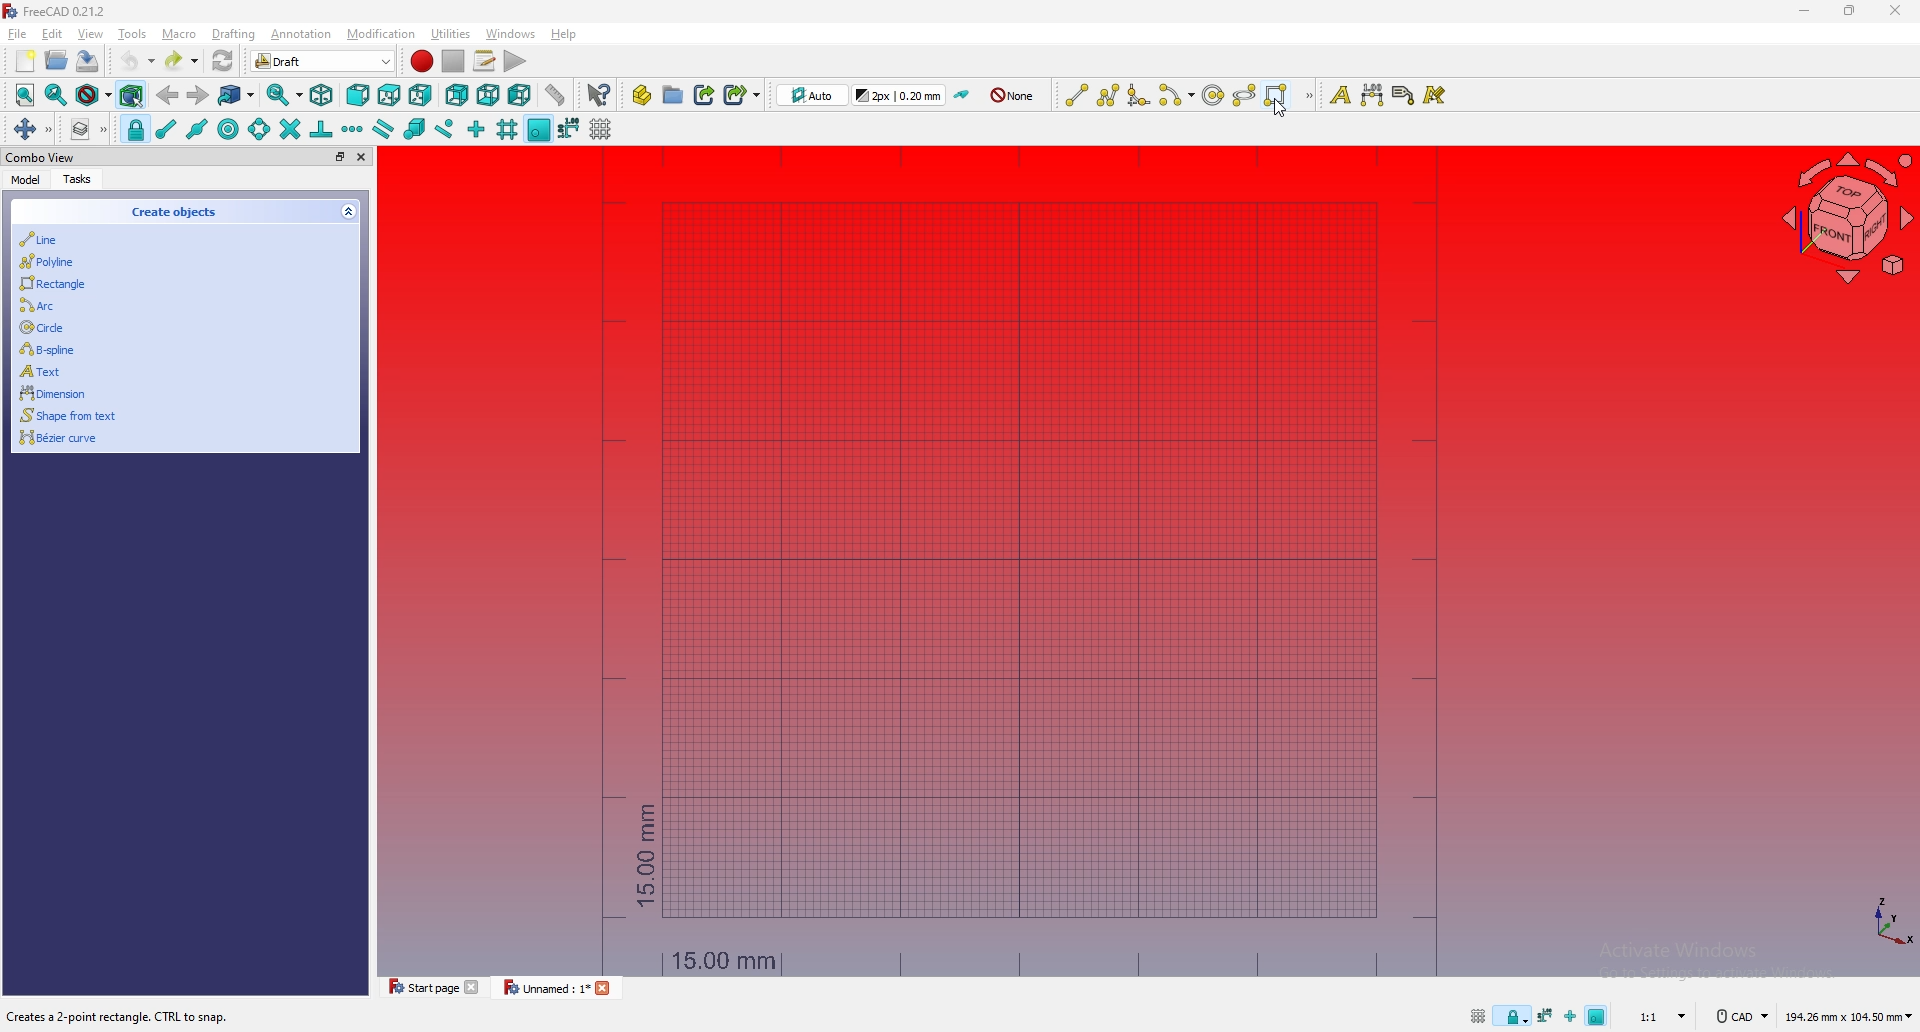 Image resolution: width=1920 pixels, height=1032 pixels. I want to click on shape from text, so click(175, 414).